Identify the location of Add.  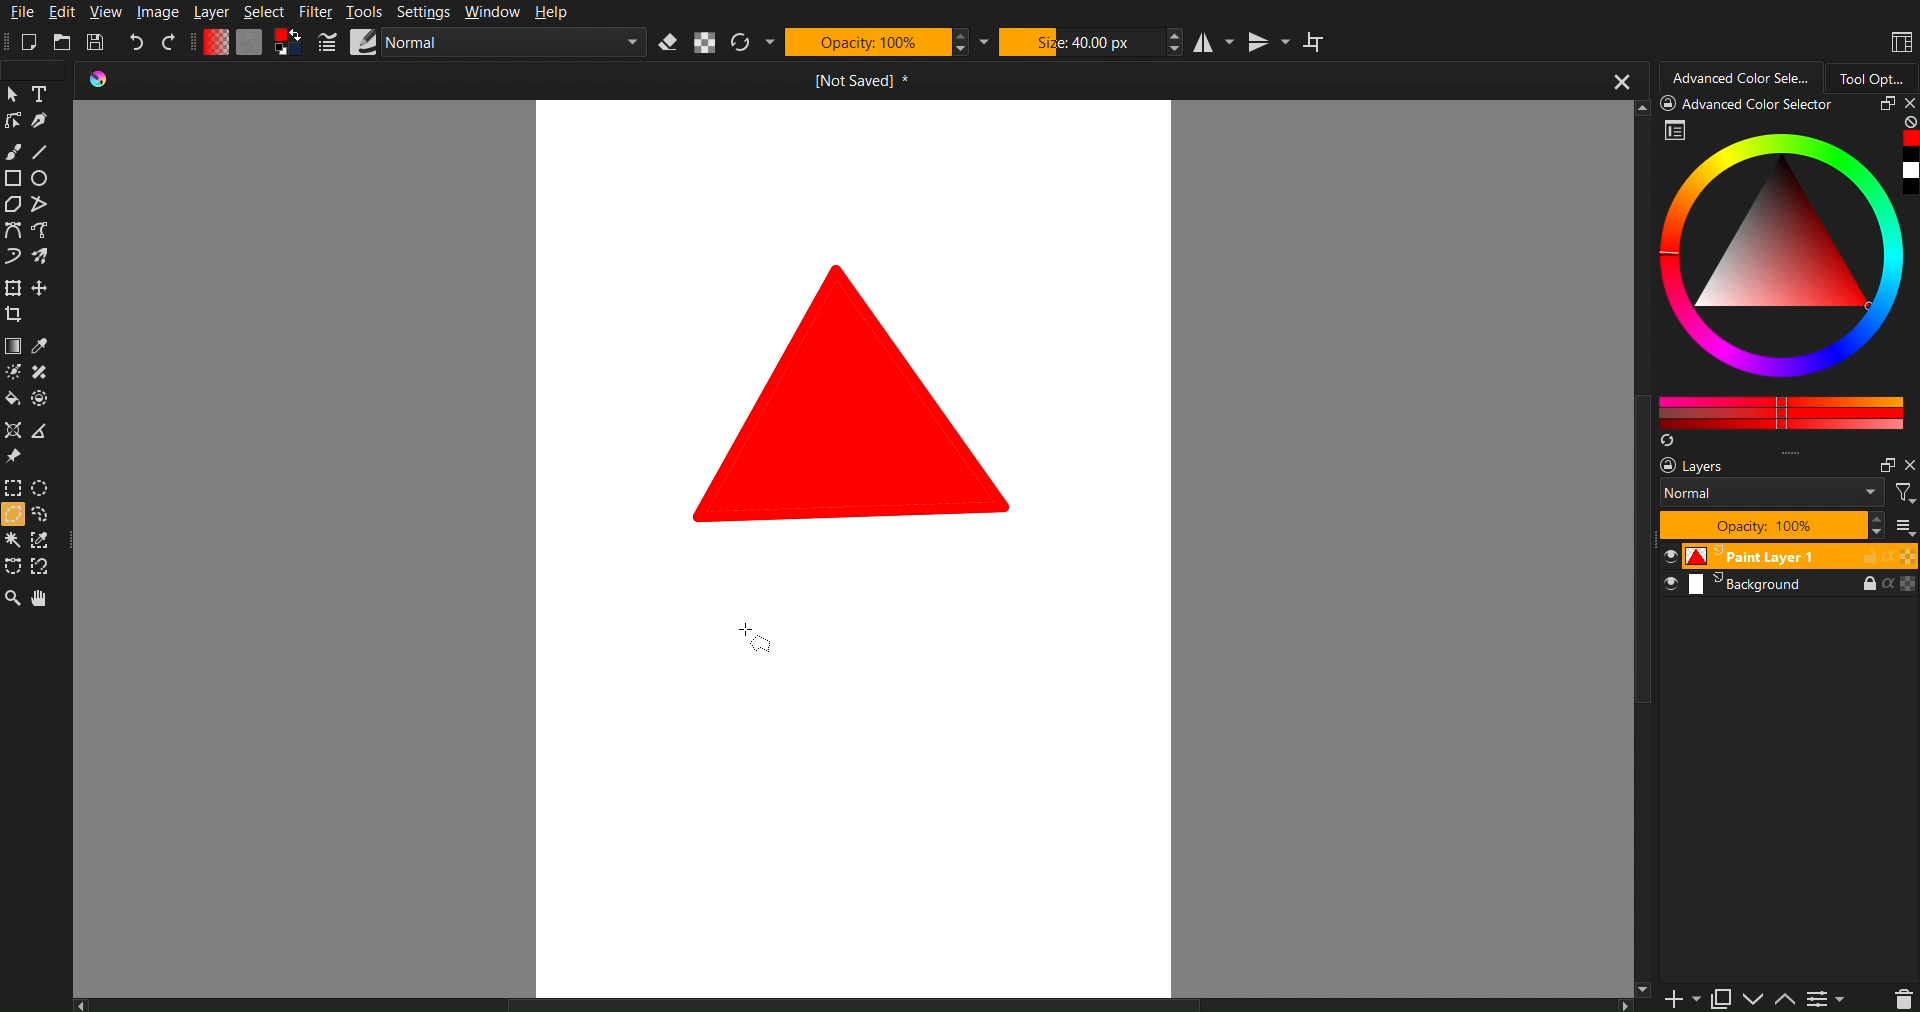
(1676, 999).